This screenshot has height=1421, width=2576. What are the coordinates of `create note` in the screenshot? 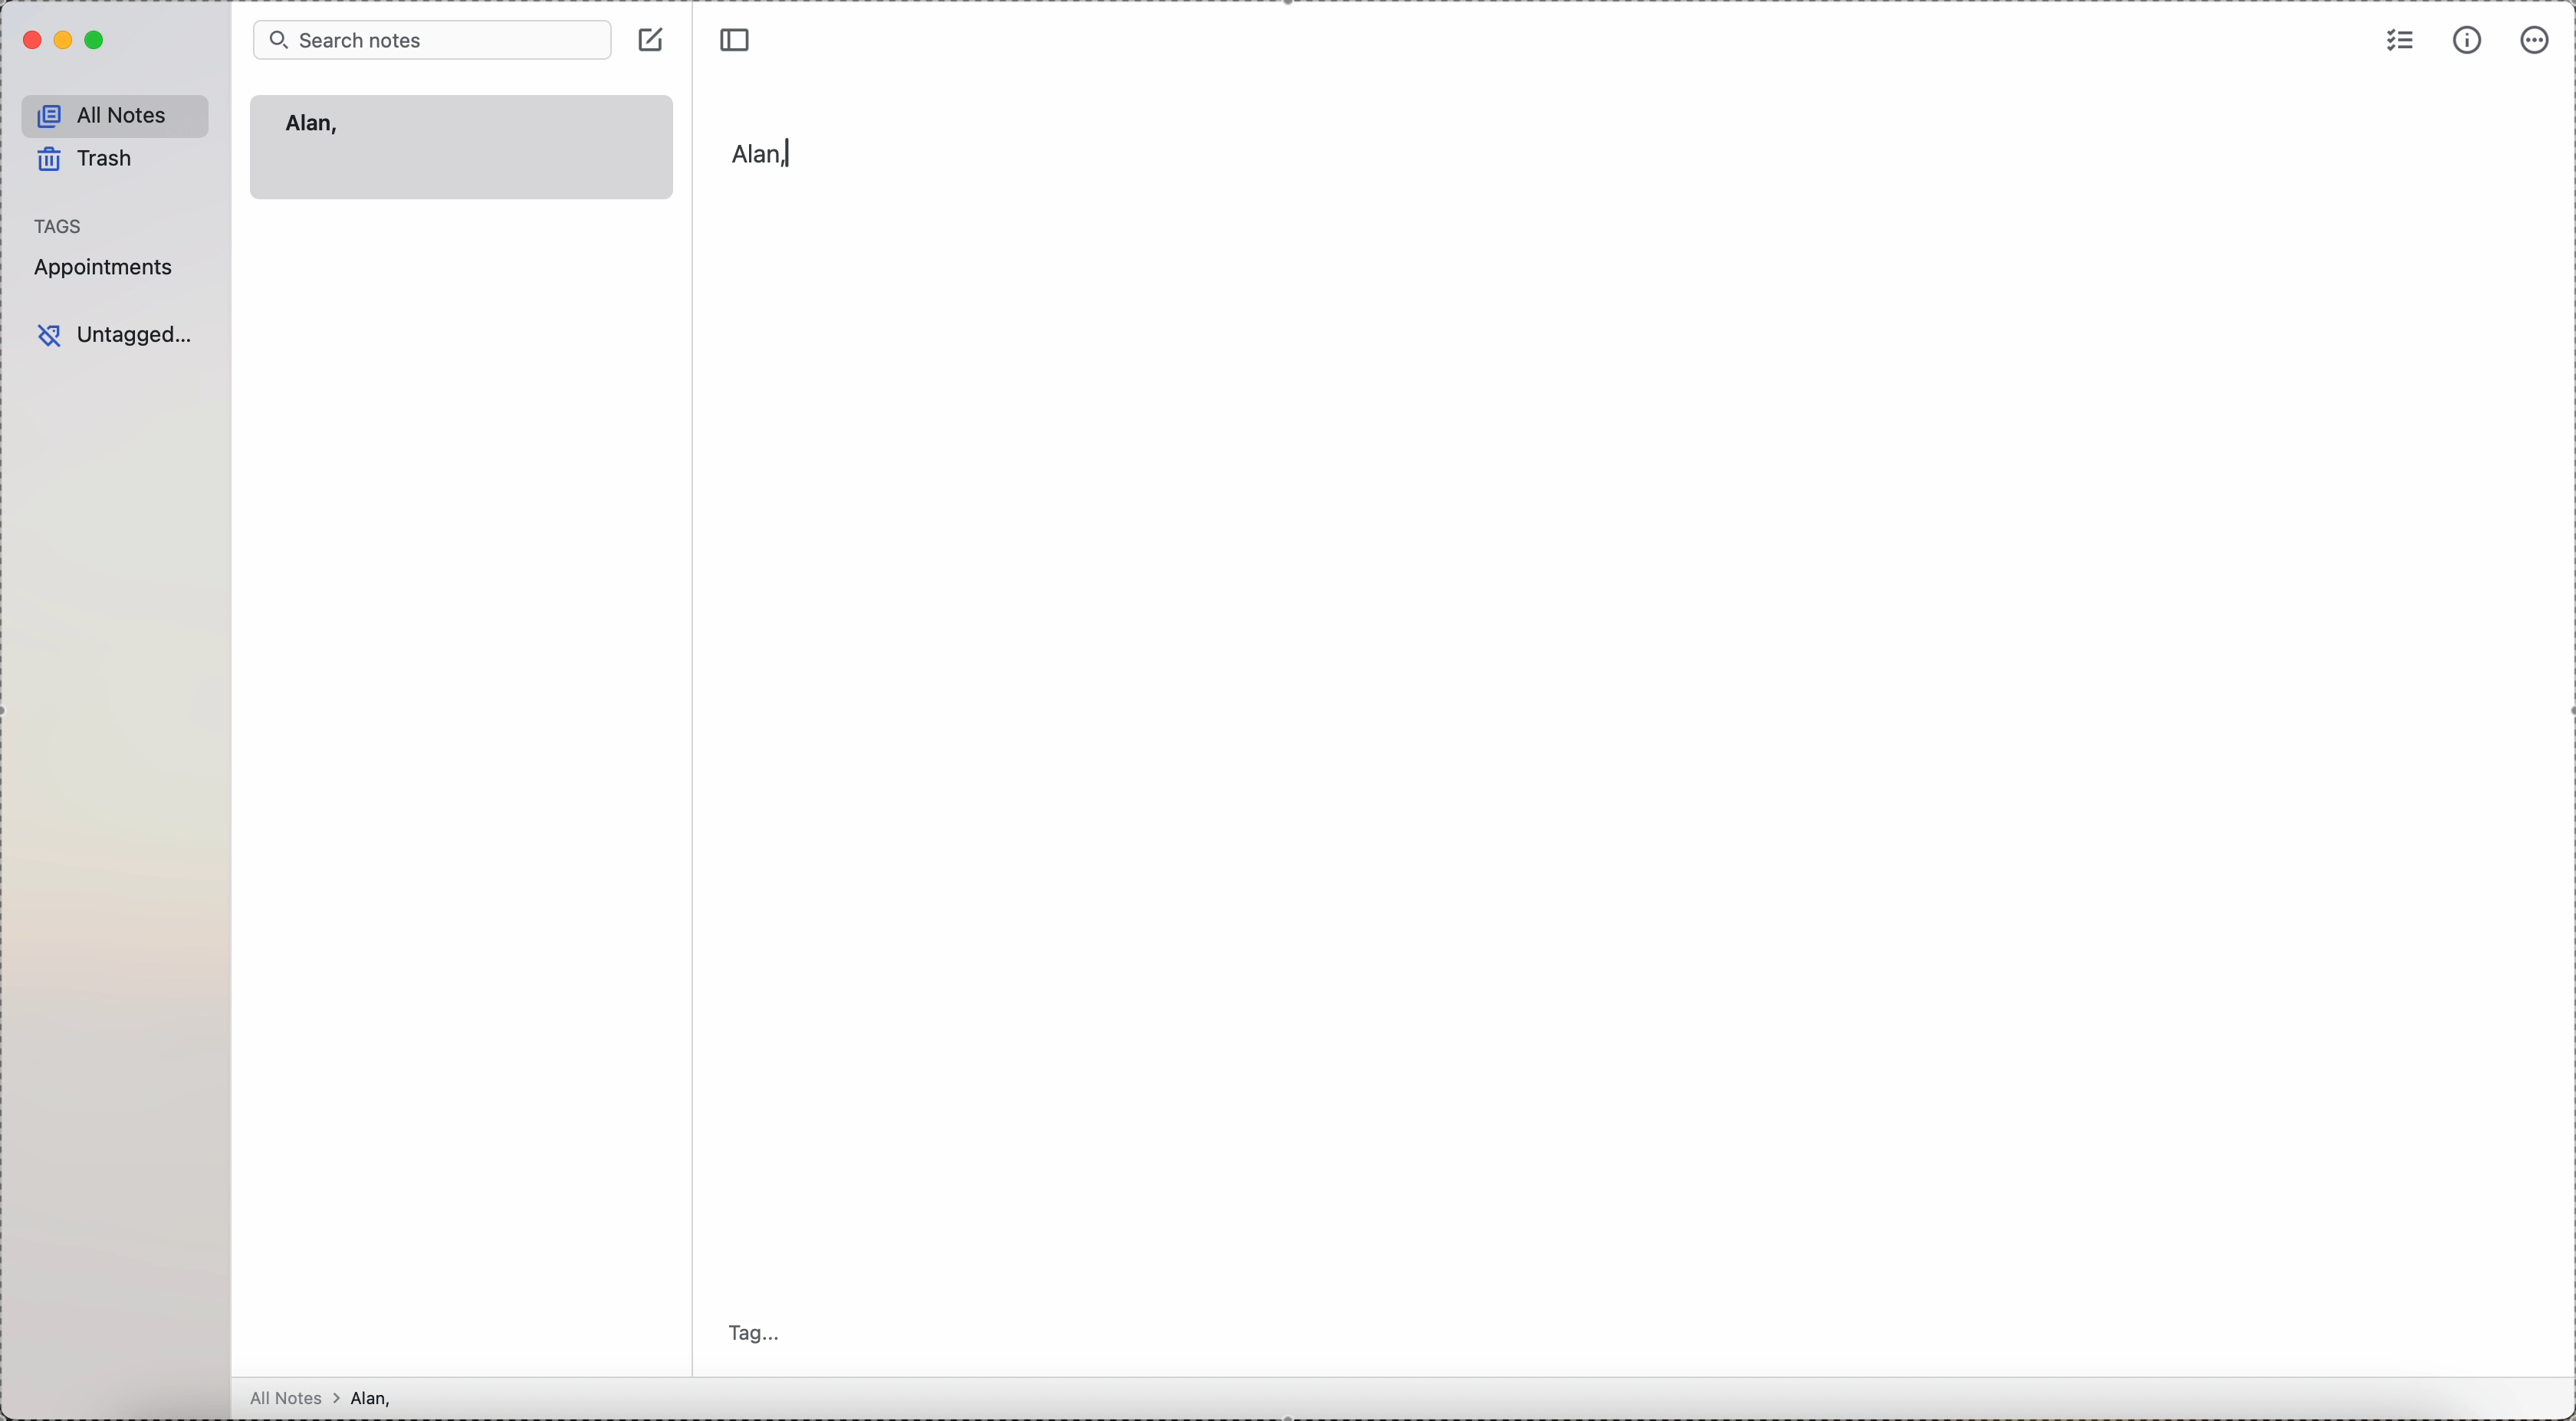 It's located at (654, 38).